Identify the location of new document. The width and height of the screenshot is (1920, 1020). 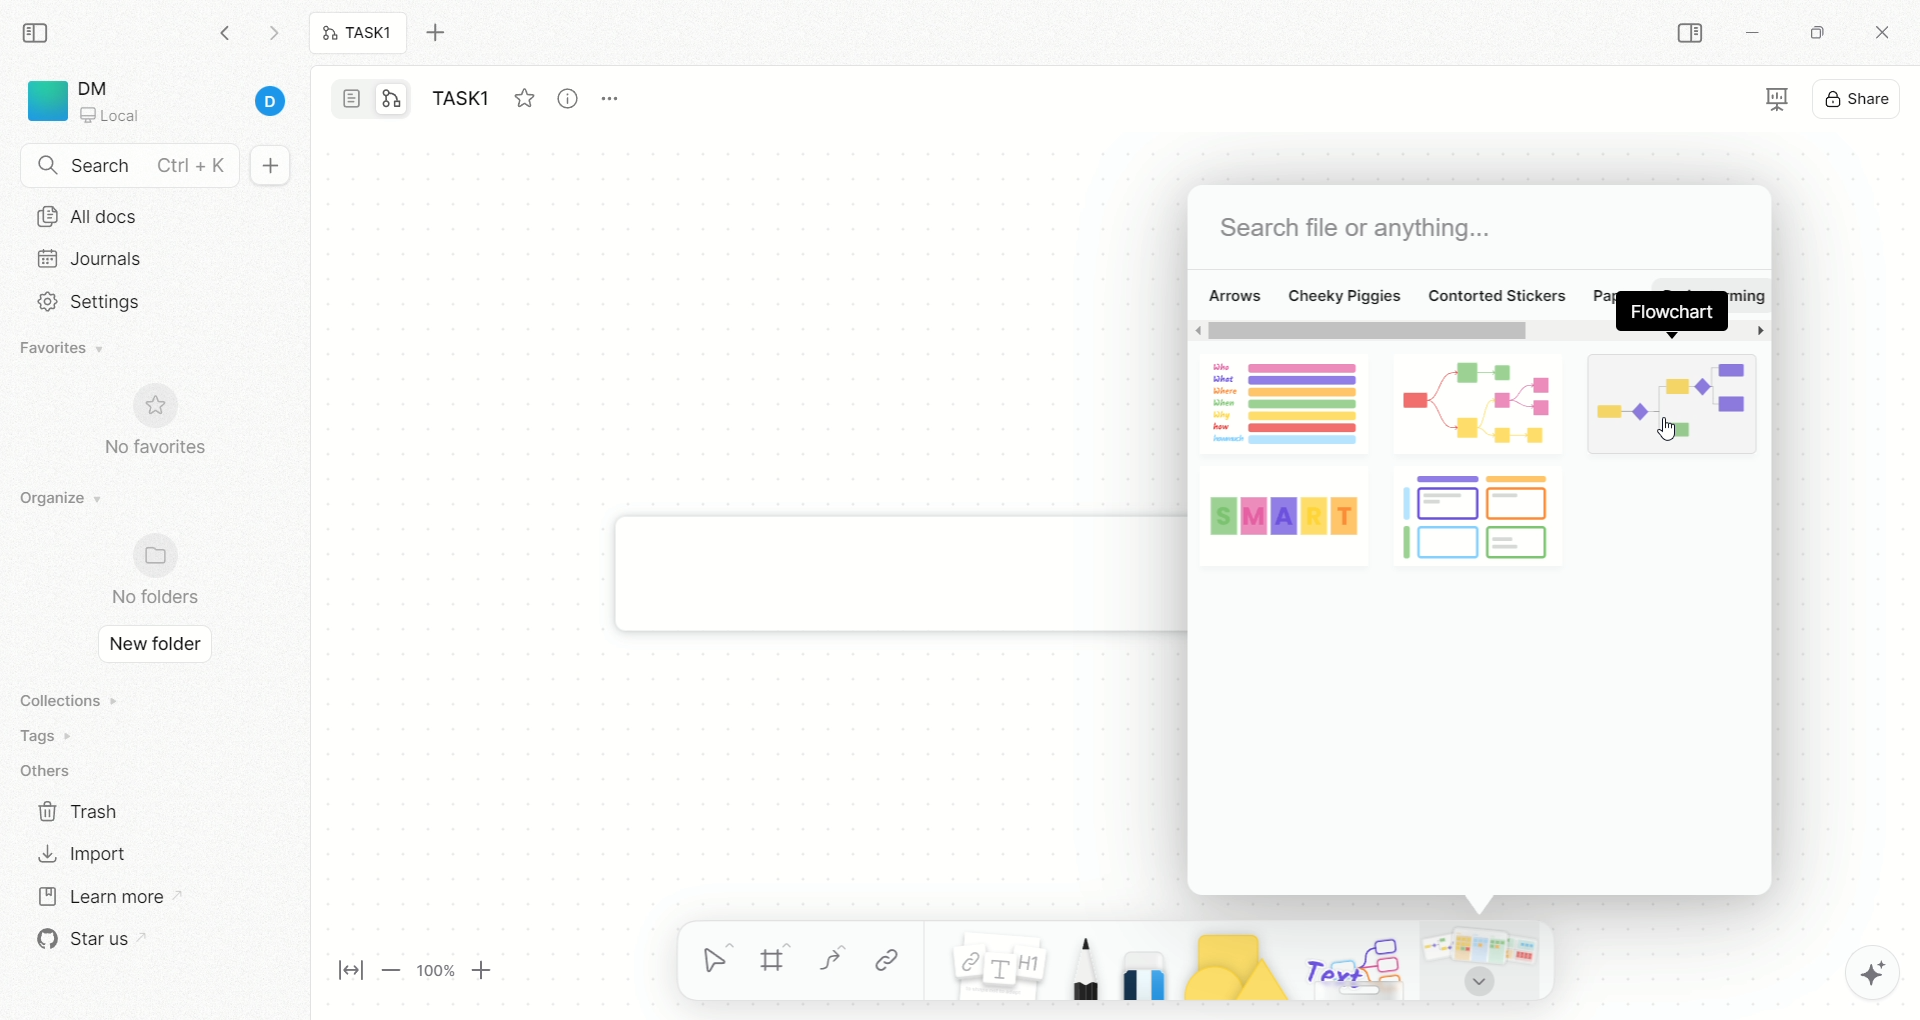
(267, 167).